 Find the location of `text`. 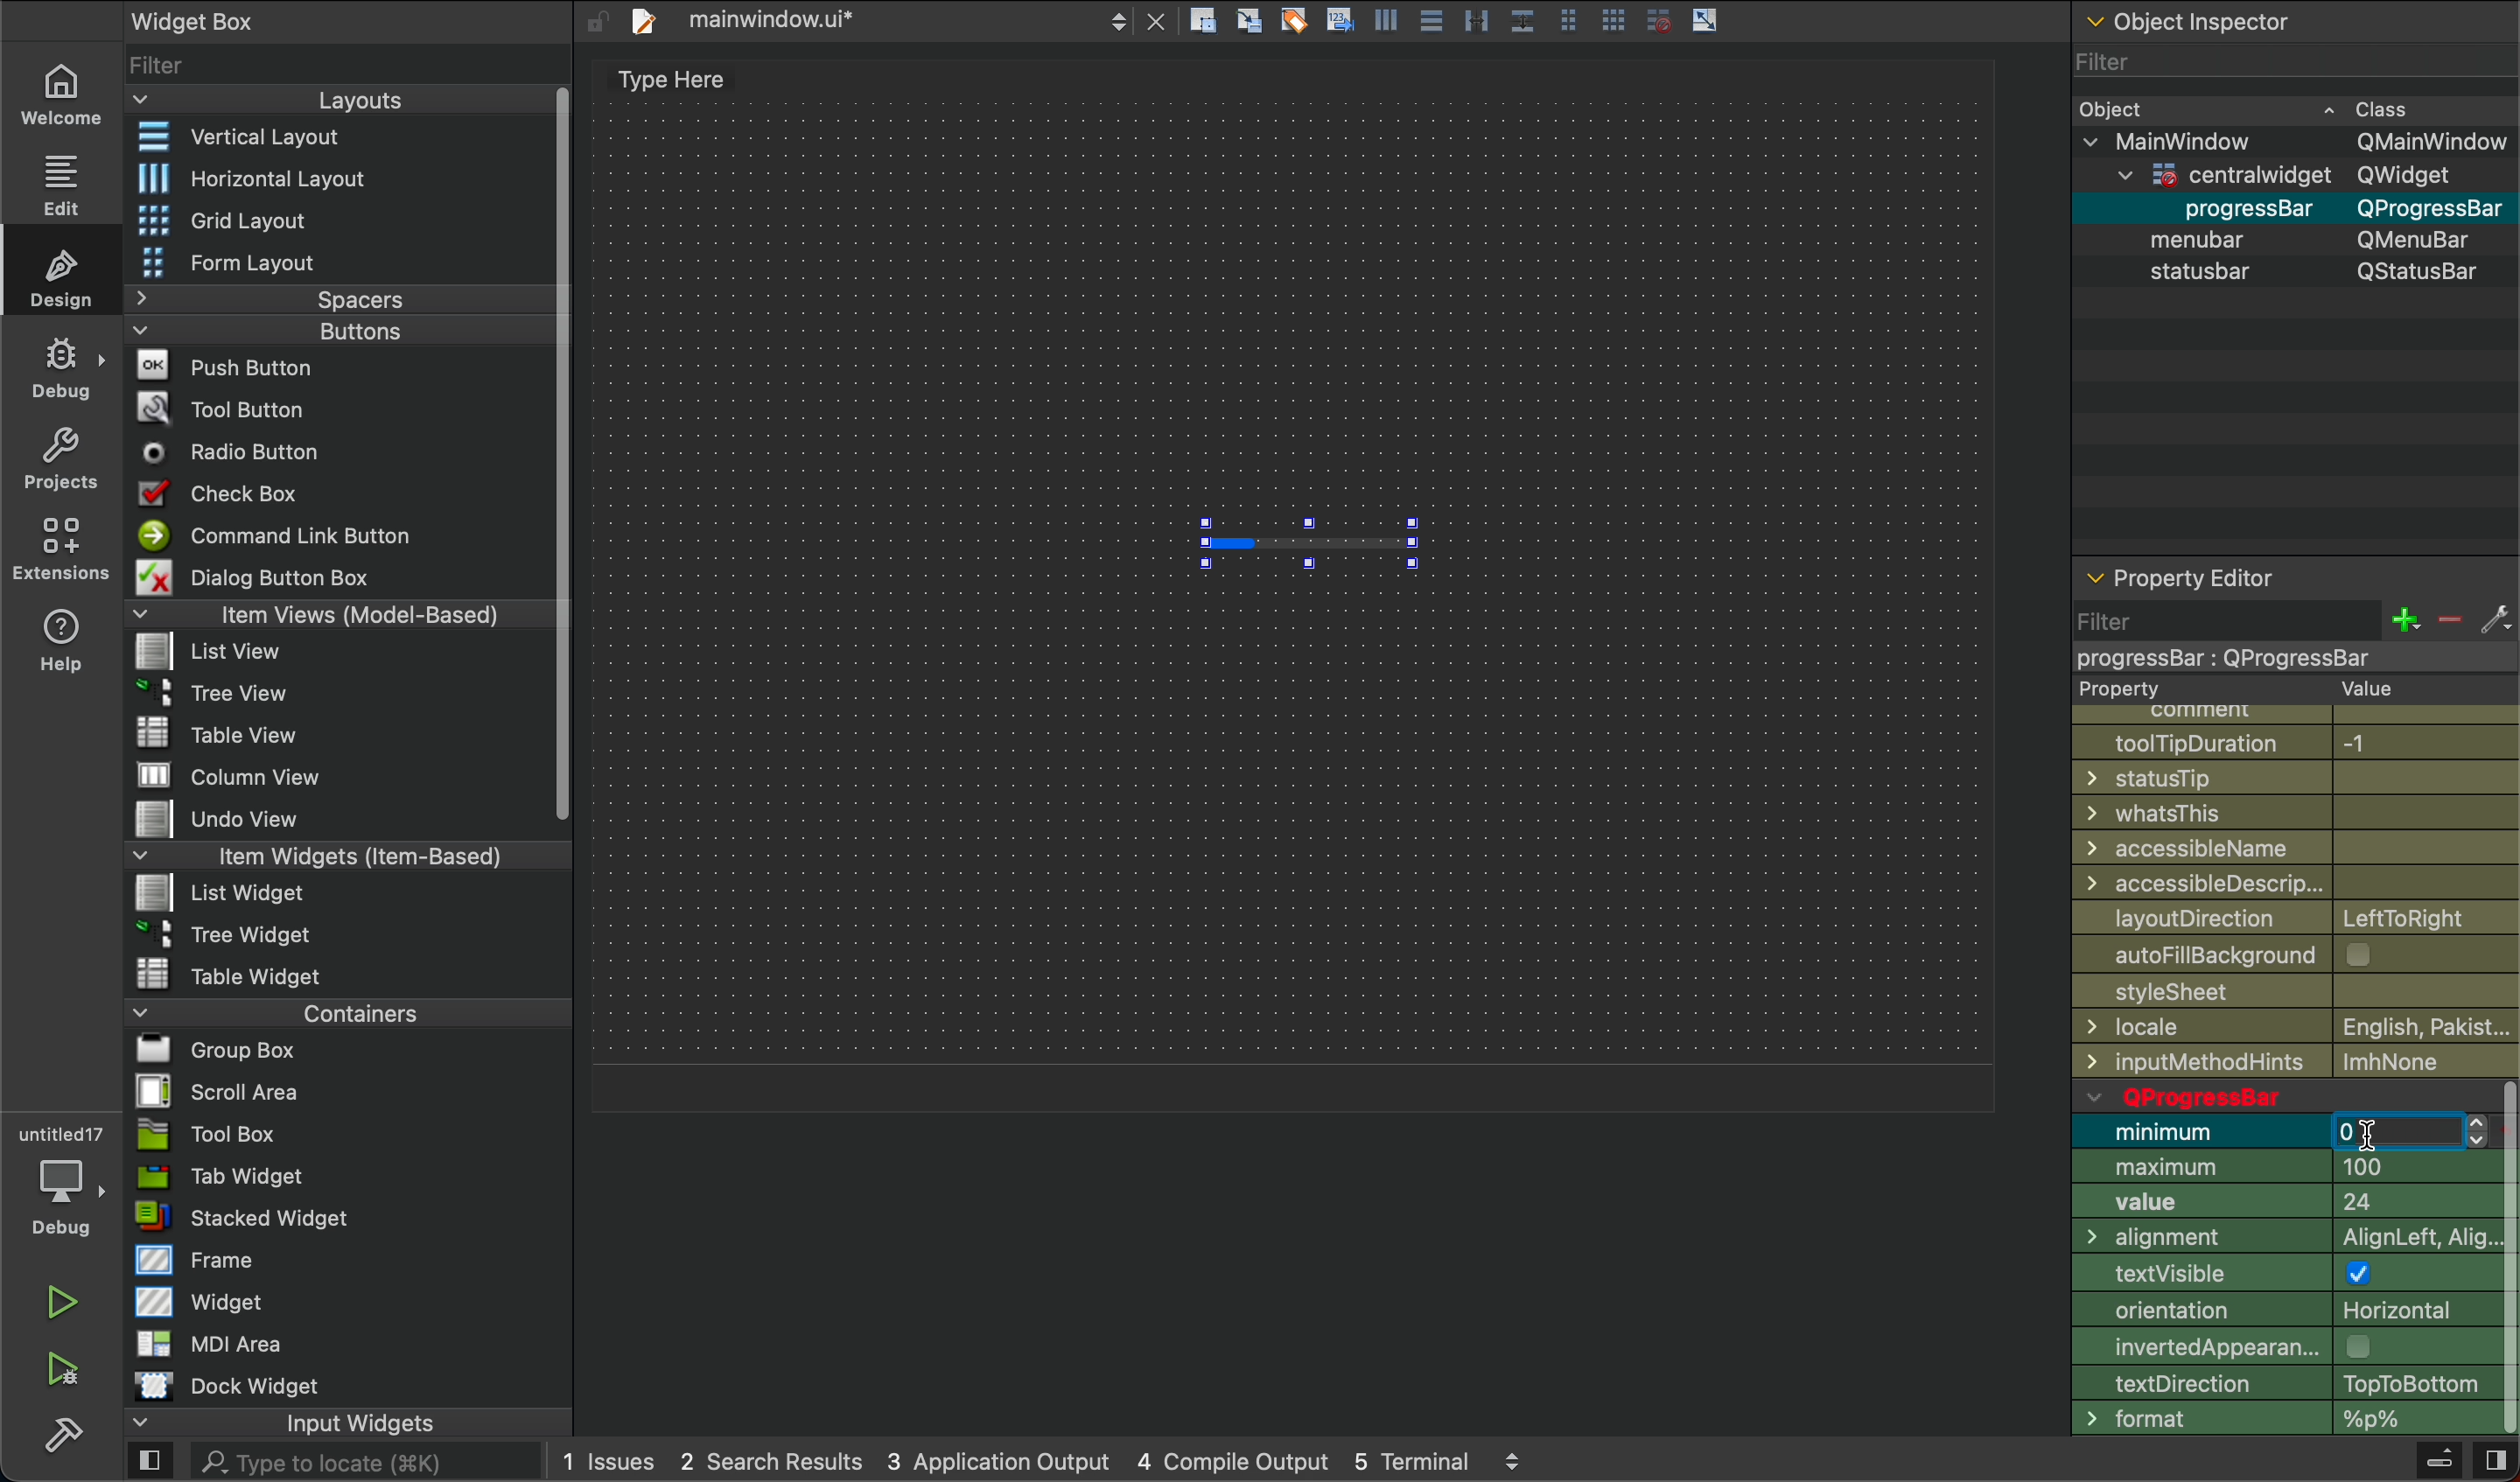

text is located at coordinates (661, 83).